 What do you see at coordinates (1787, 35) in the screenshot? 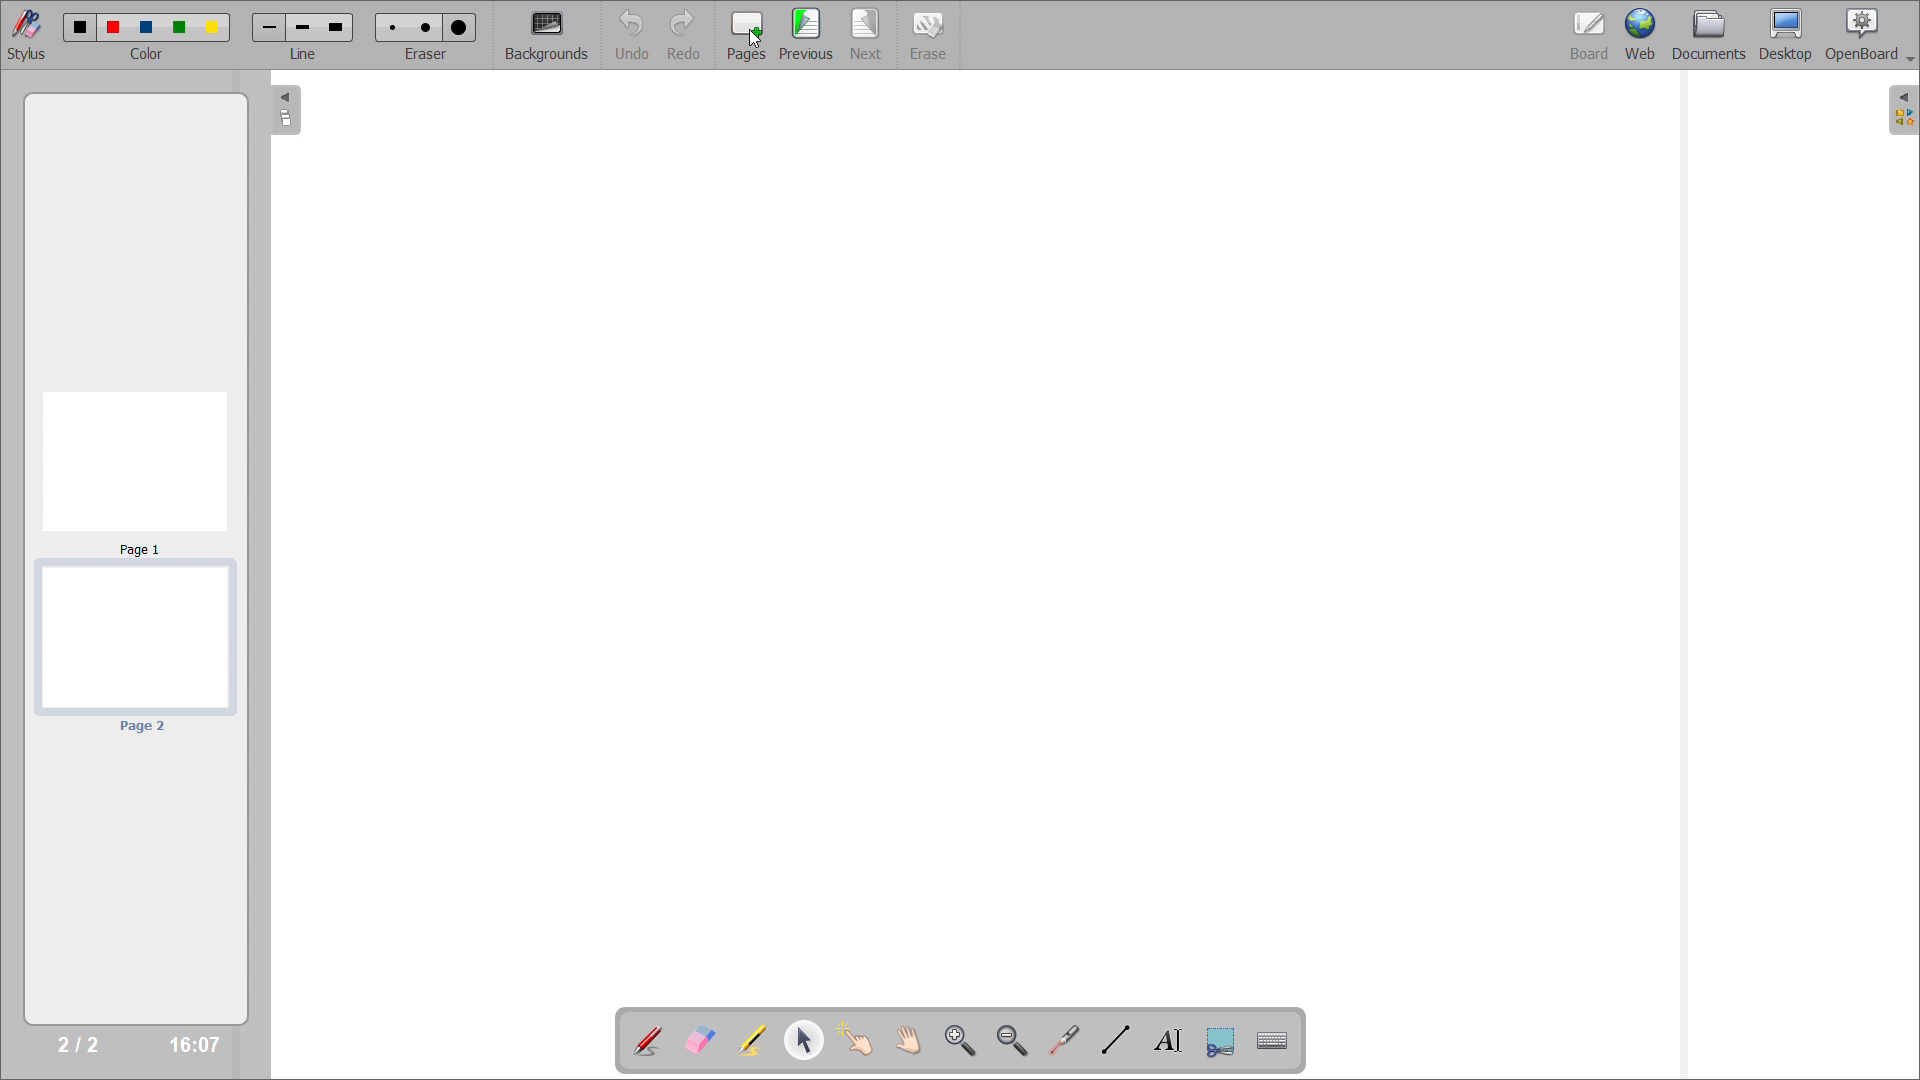
I see `desktop view` at bounding box center [1787, 35].